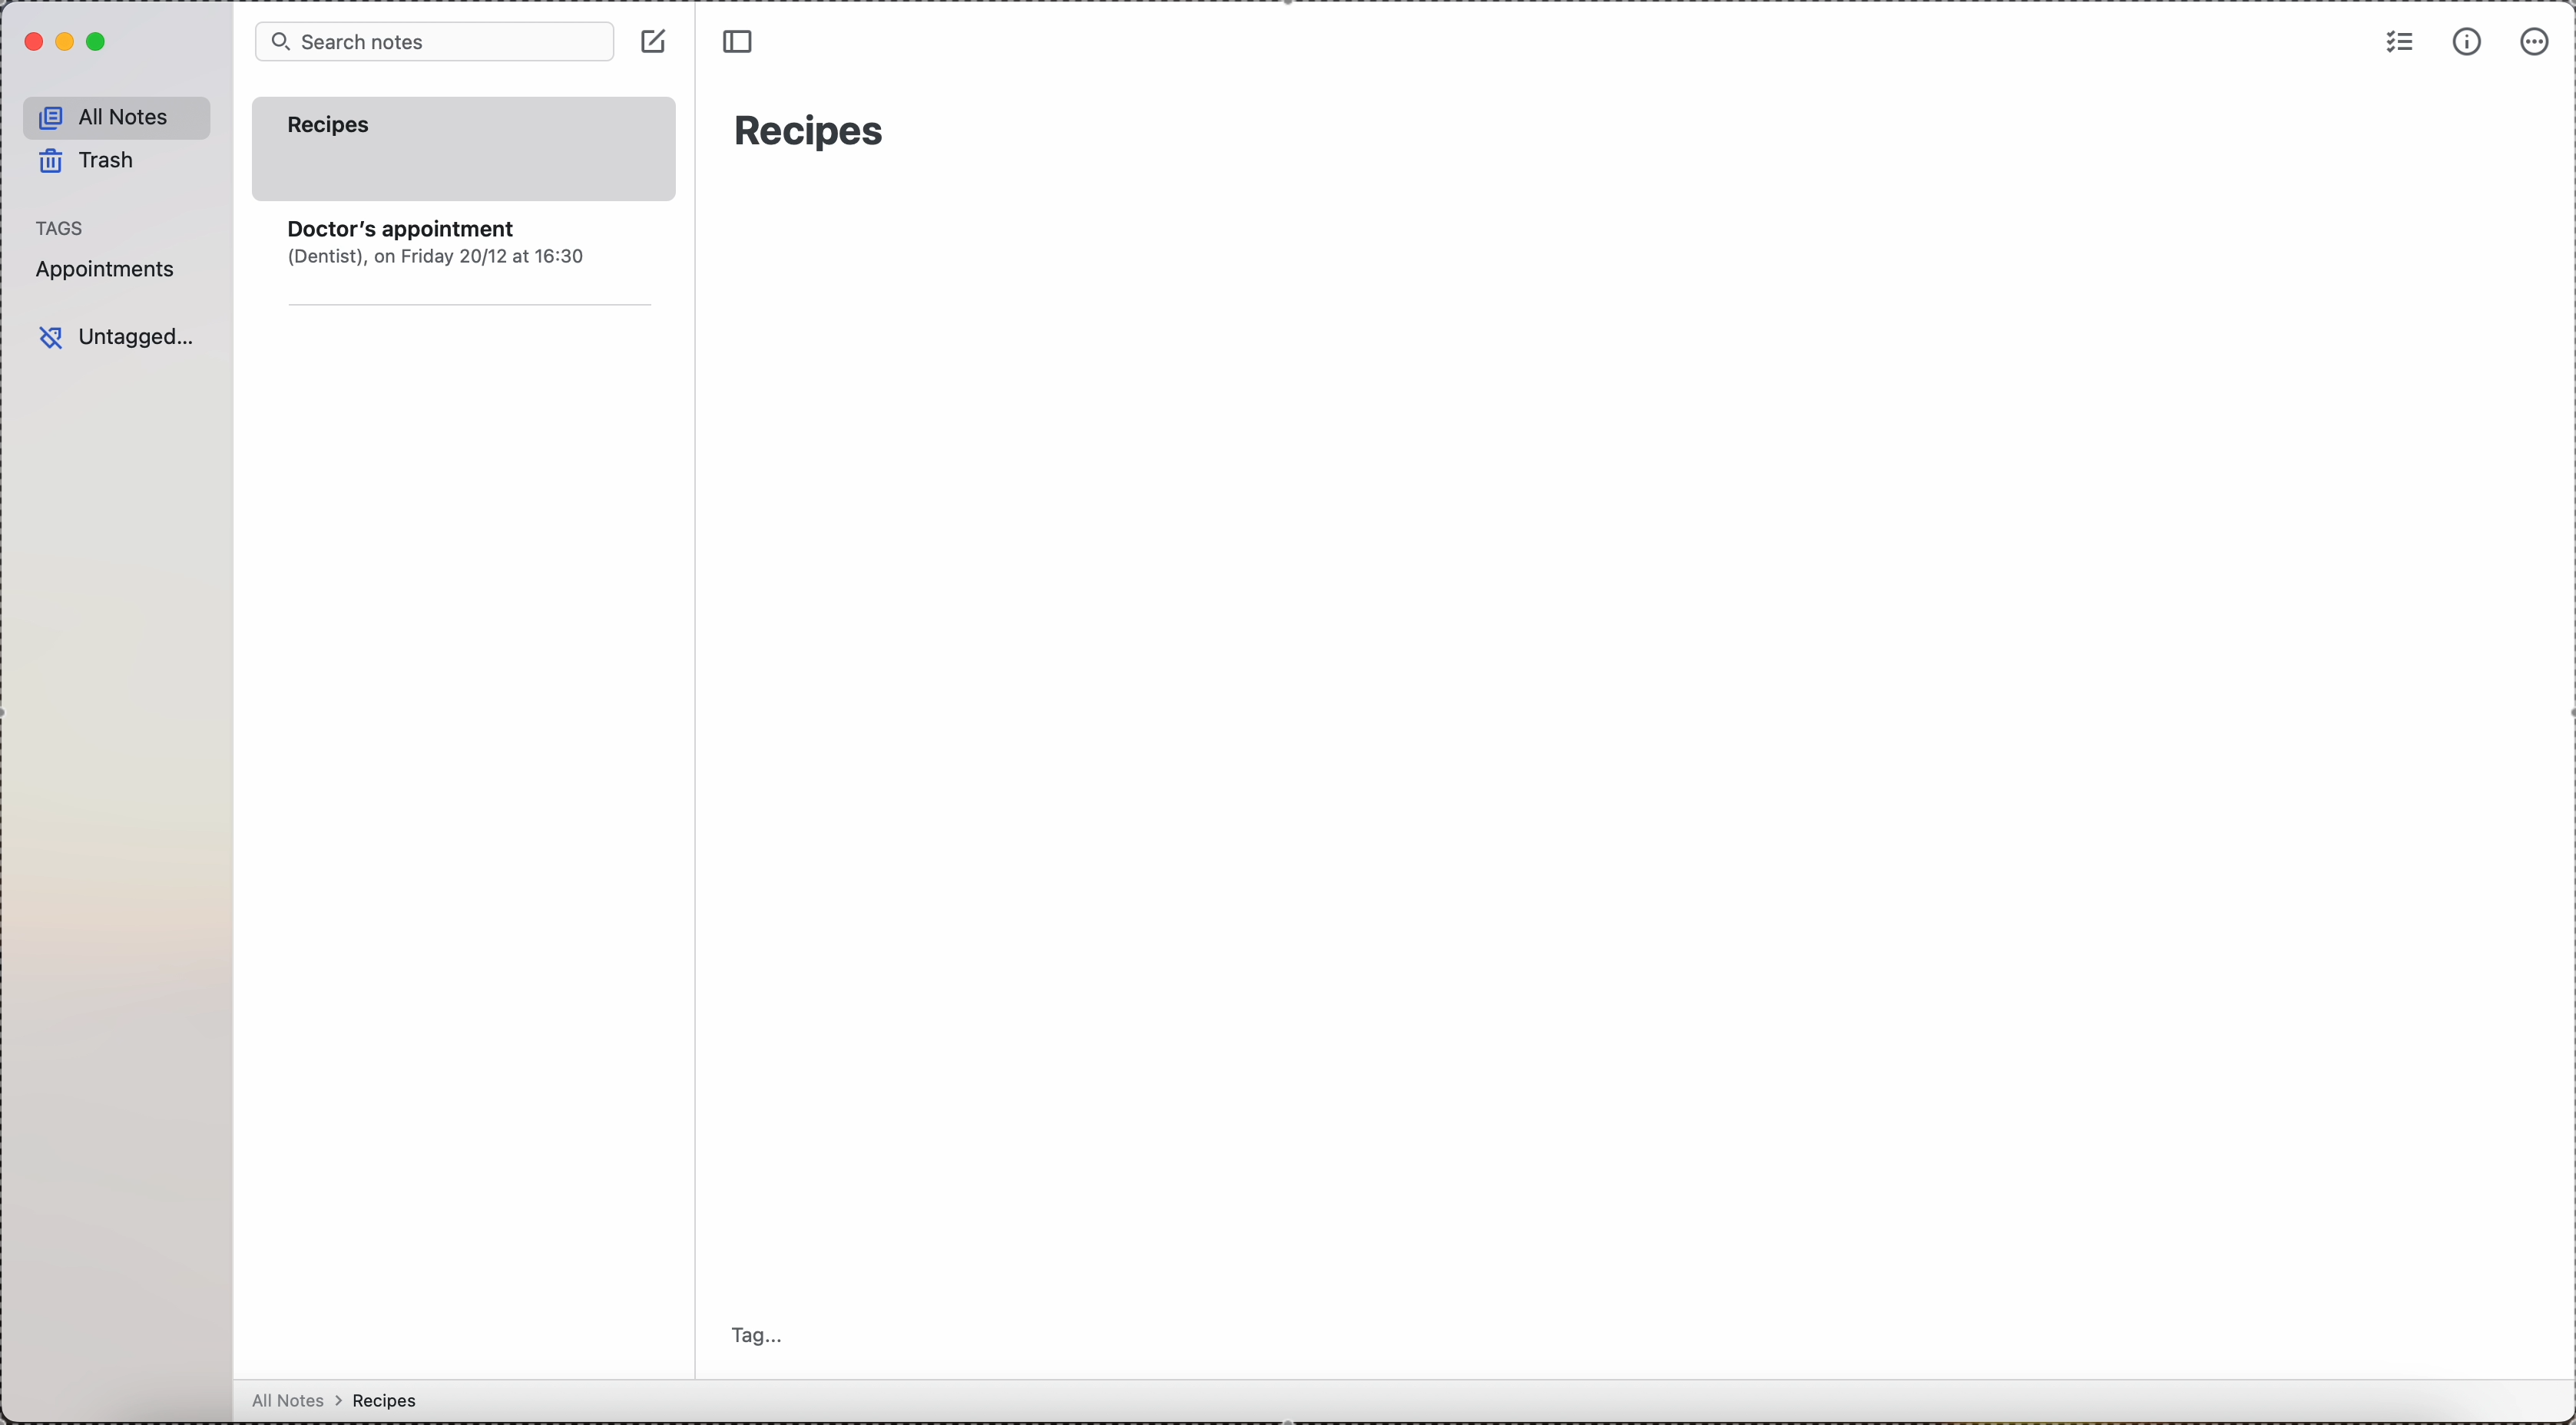 This screenshot has height=1425, width=2576. I want to click on all notes, so click(401, 1400).